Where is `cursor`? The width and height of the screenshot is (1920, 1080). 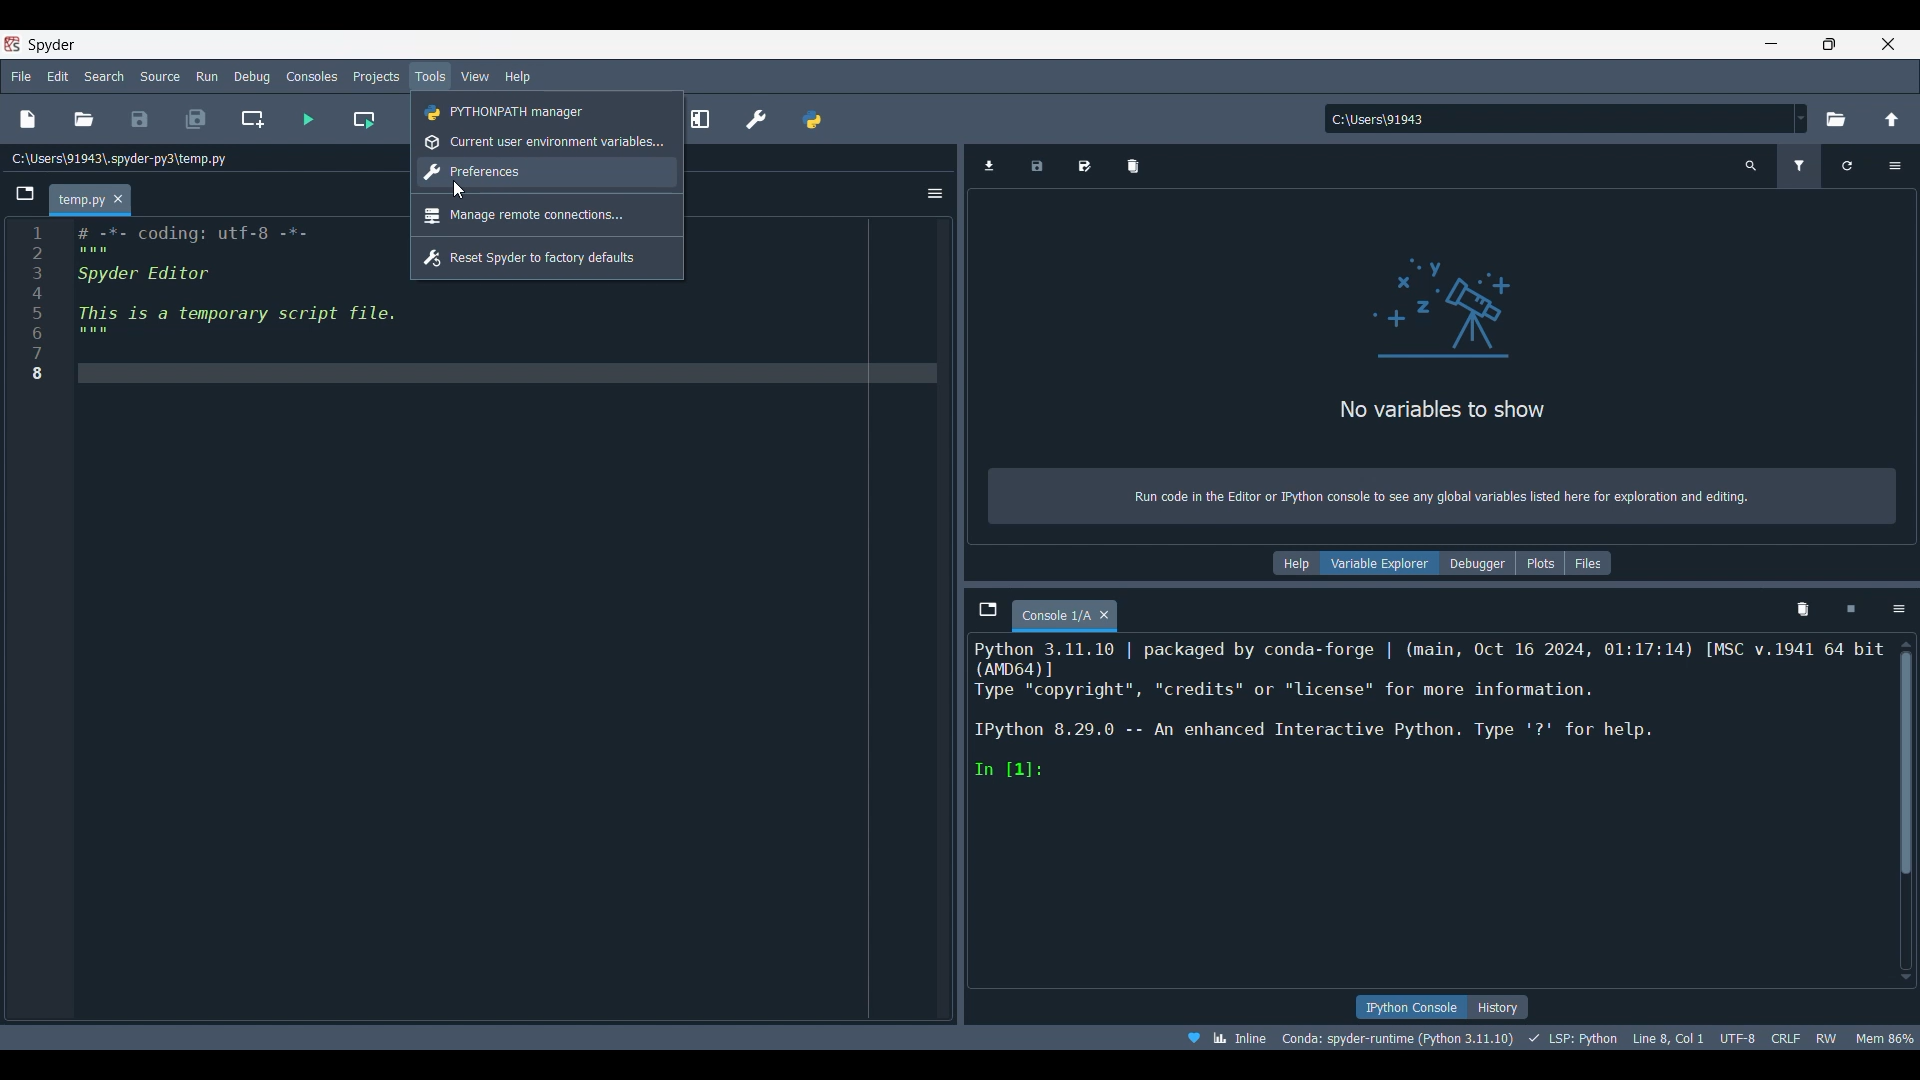
cursor is located at coordinates (457, 187).